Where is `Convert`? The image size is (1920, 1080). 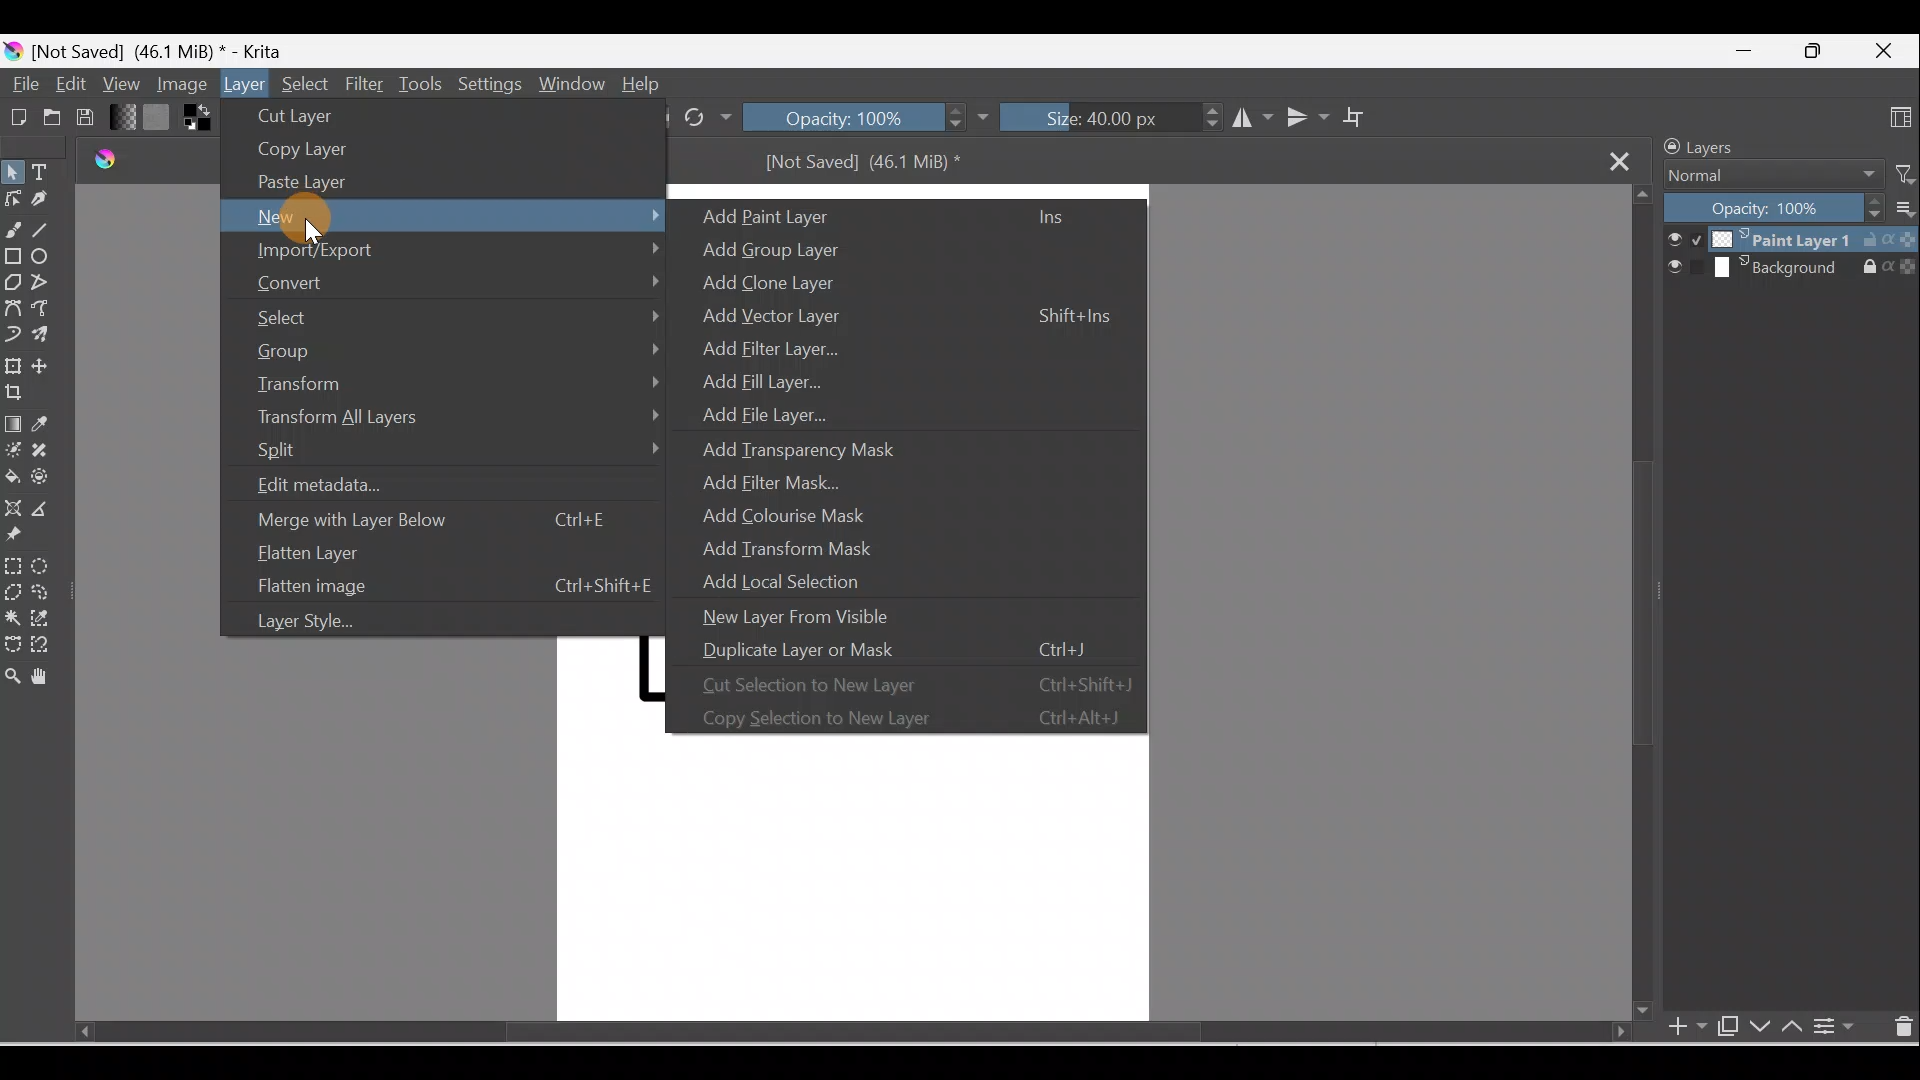
Convert is located at coordinates (452, 281).